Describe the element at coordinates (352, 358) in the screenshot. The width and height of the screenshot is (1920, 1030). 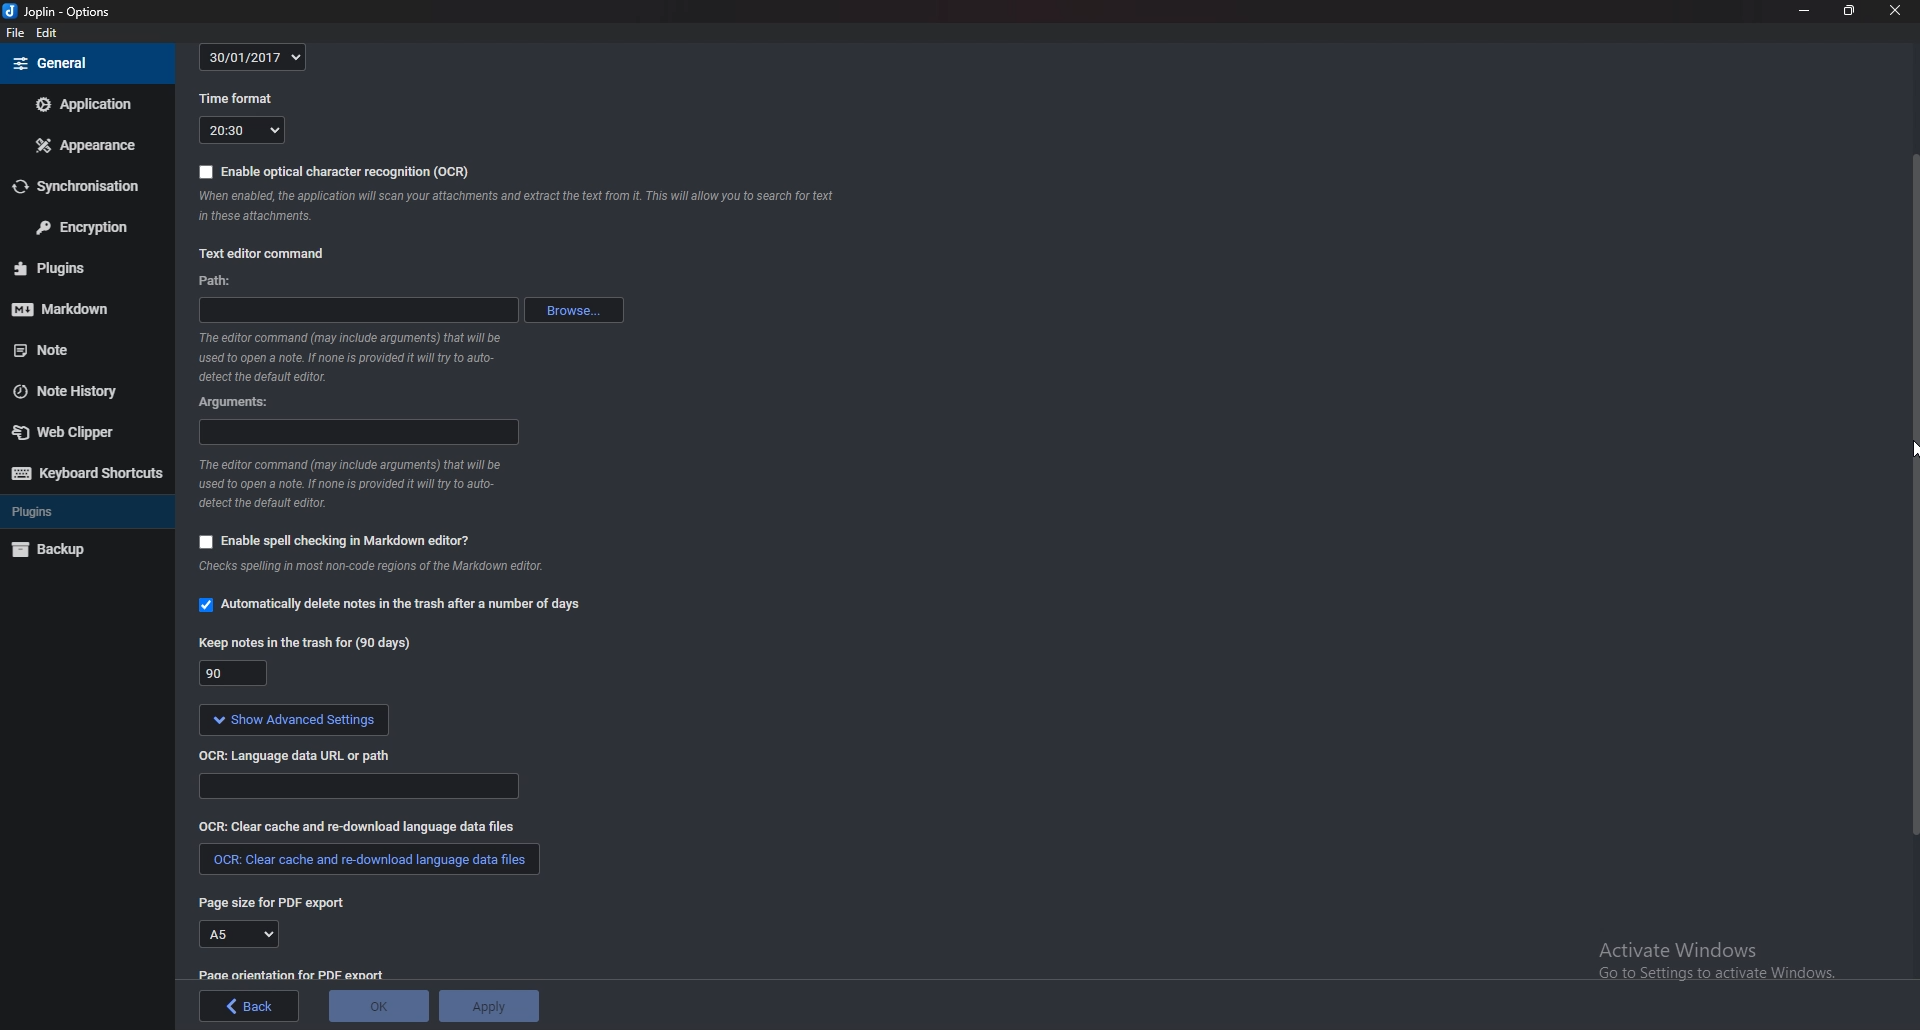
I see `info on editor command` at that location.